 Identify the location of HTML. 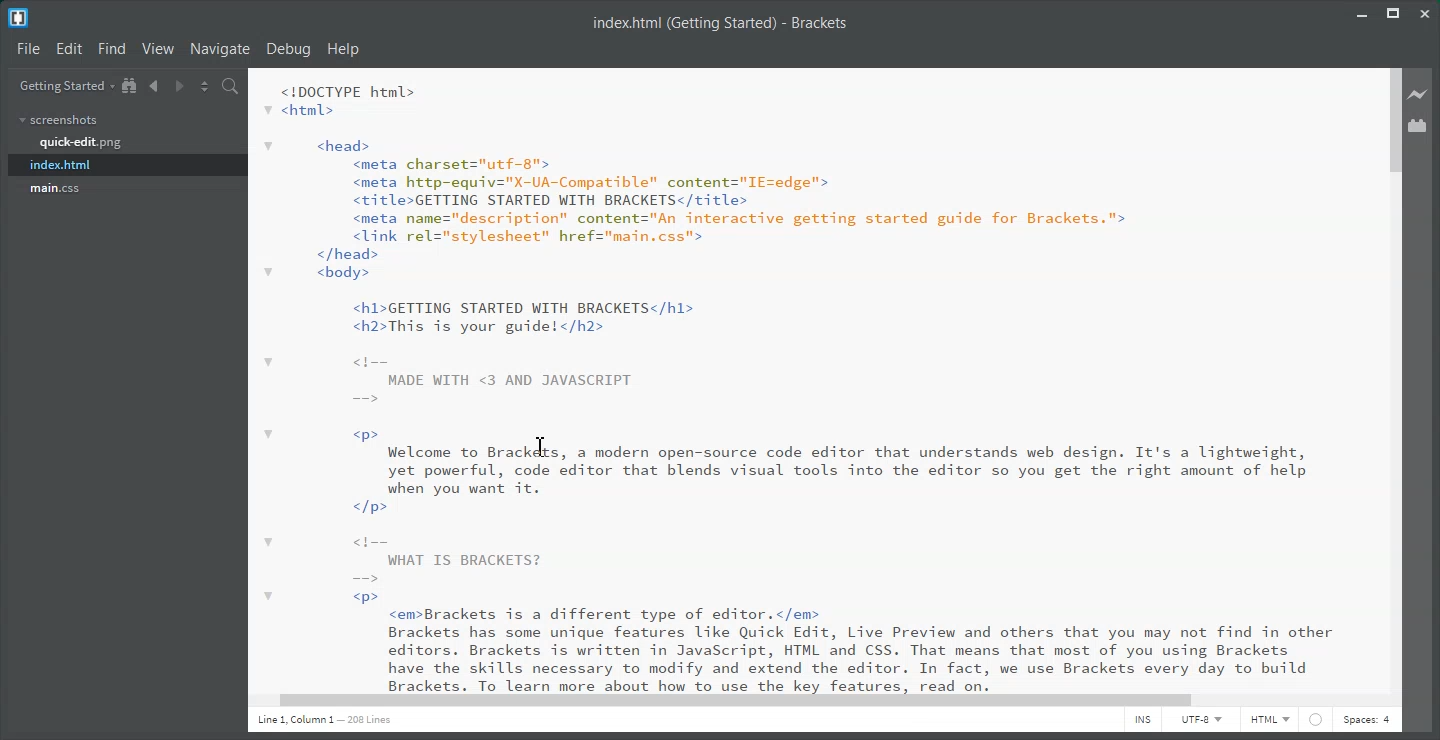
(1270, 720).